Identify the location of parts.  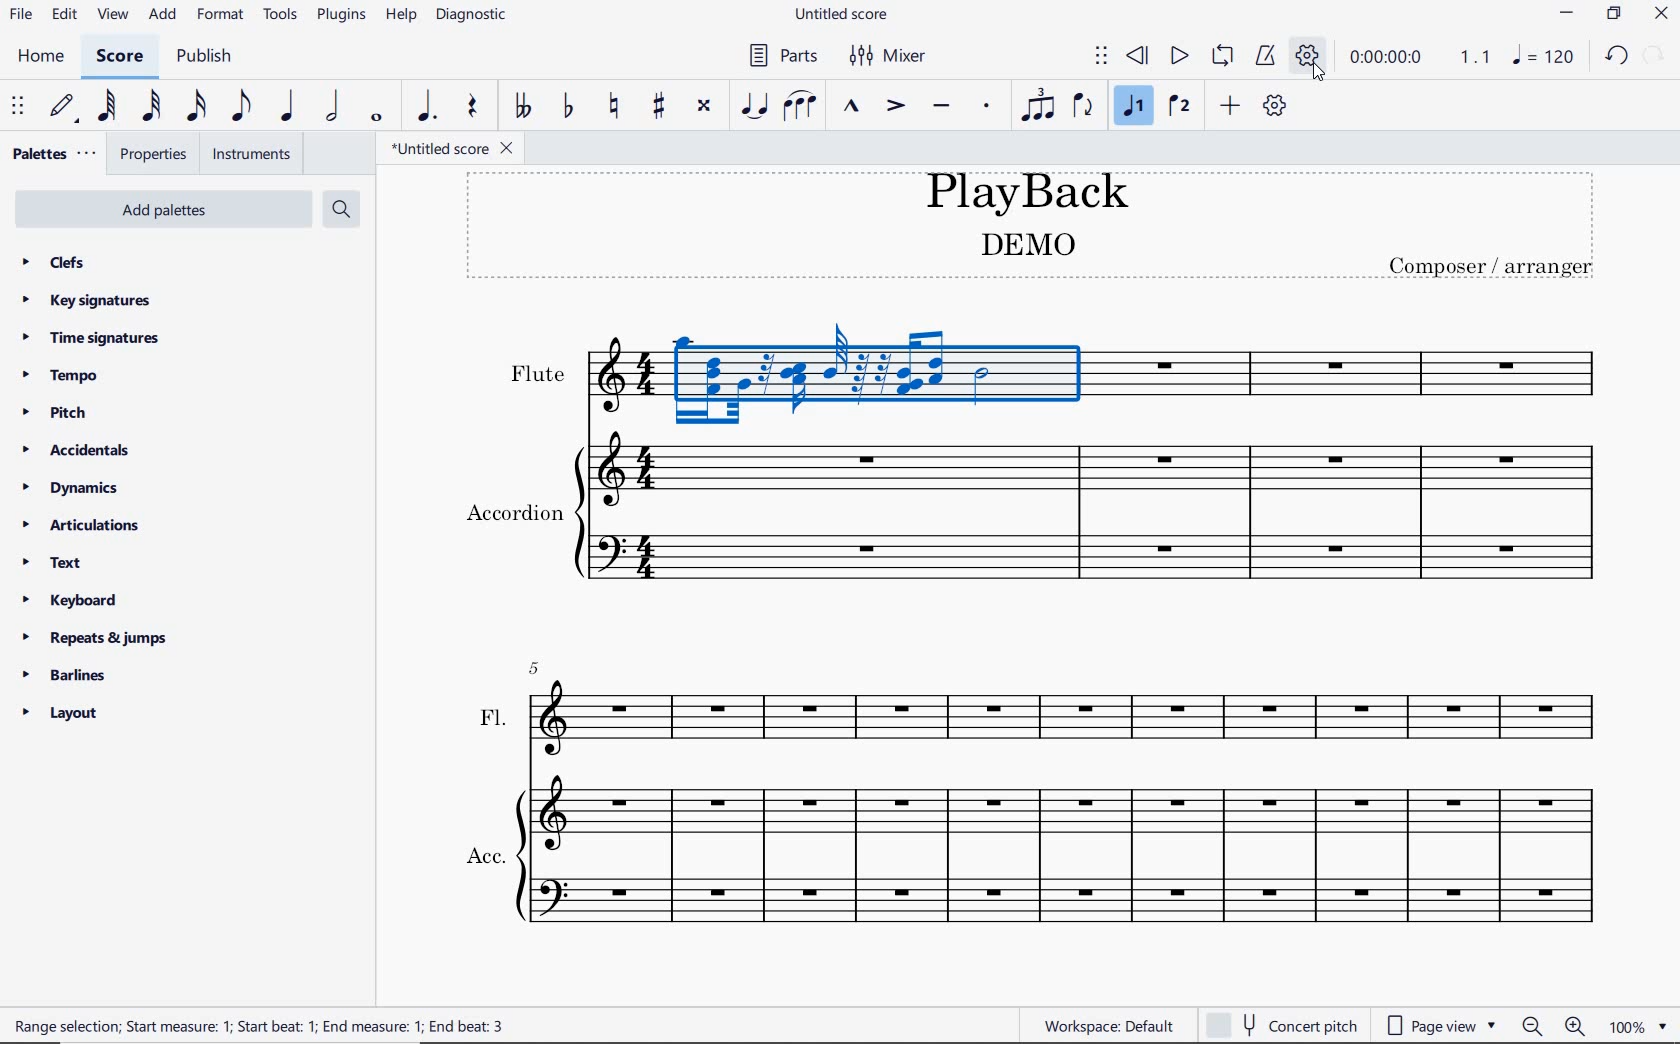
(784, 54).